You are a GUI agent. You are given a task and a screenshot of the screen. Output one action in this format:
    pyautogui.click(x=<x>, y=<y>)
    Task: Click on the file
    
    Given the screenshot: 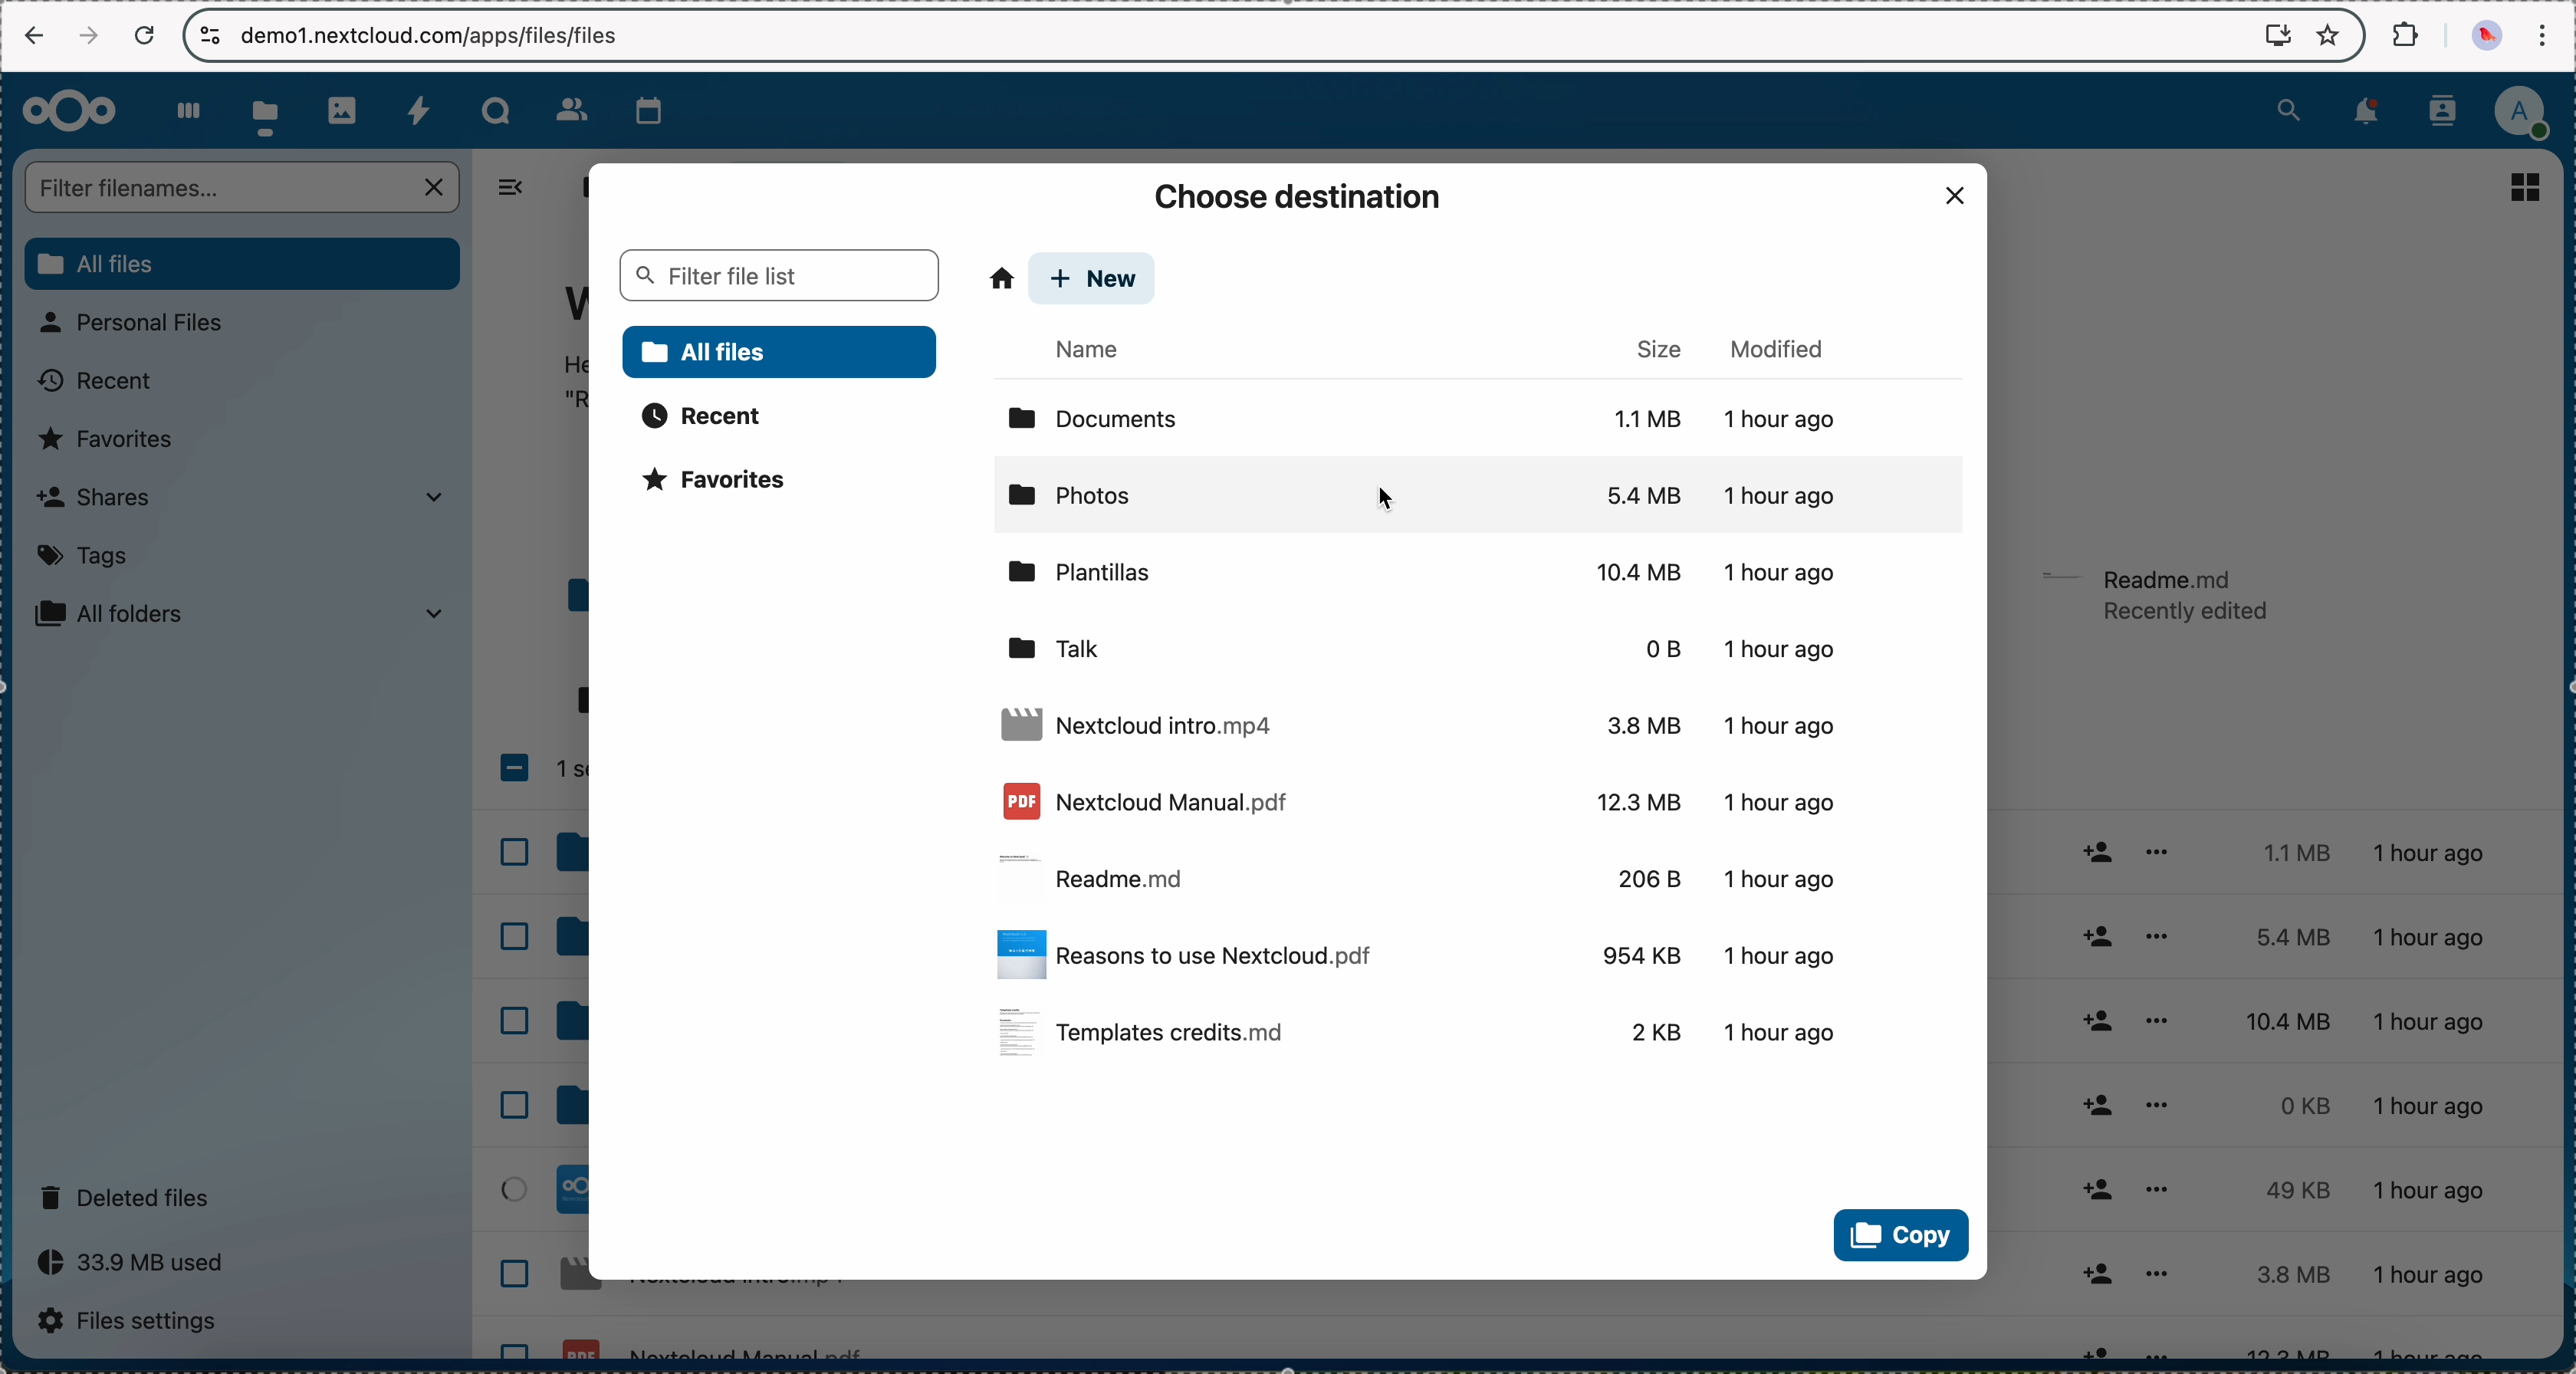 What is the action you would take?
    pyautogui.click(x=1428, y=724)
    